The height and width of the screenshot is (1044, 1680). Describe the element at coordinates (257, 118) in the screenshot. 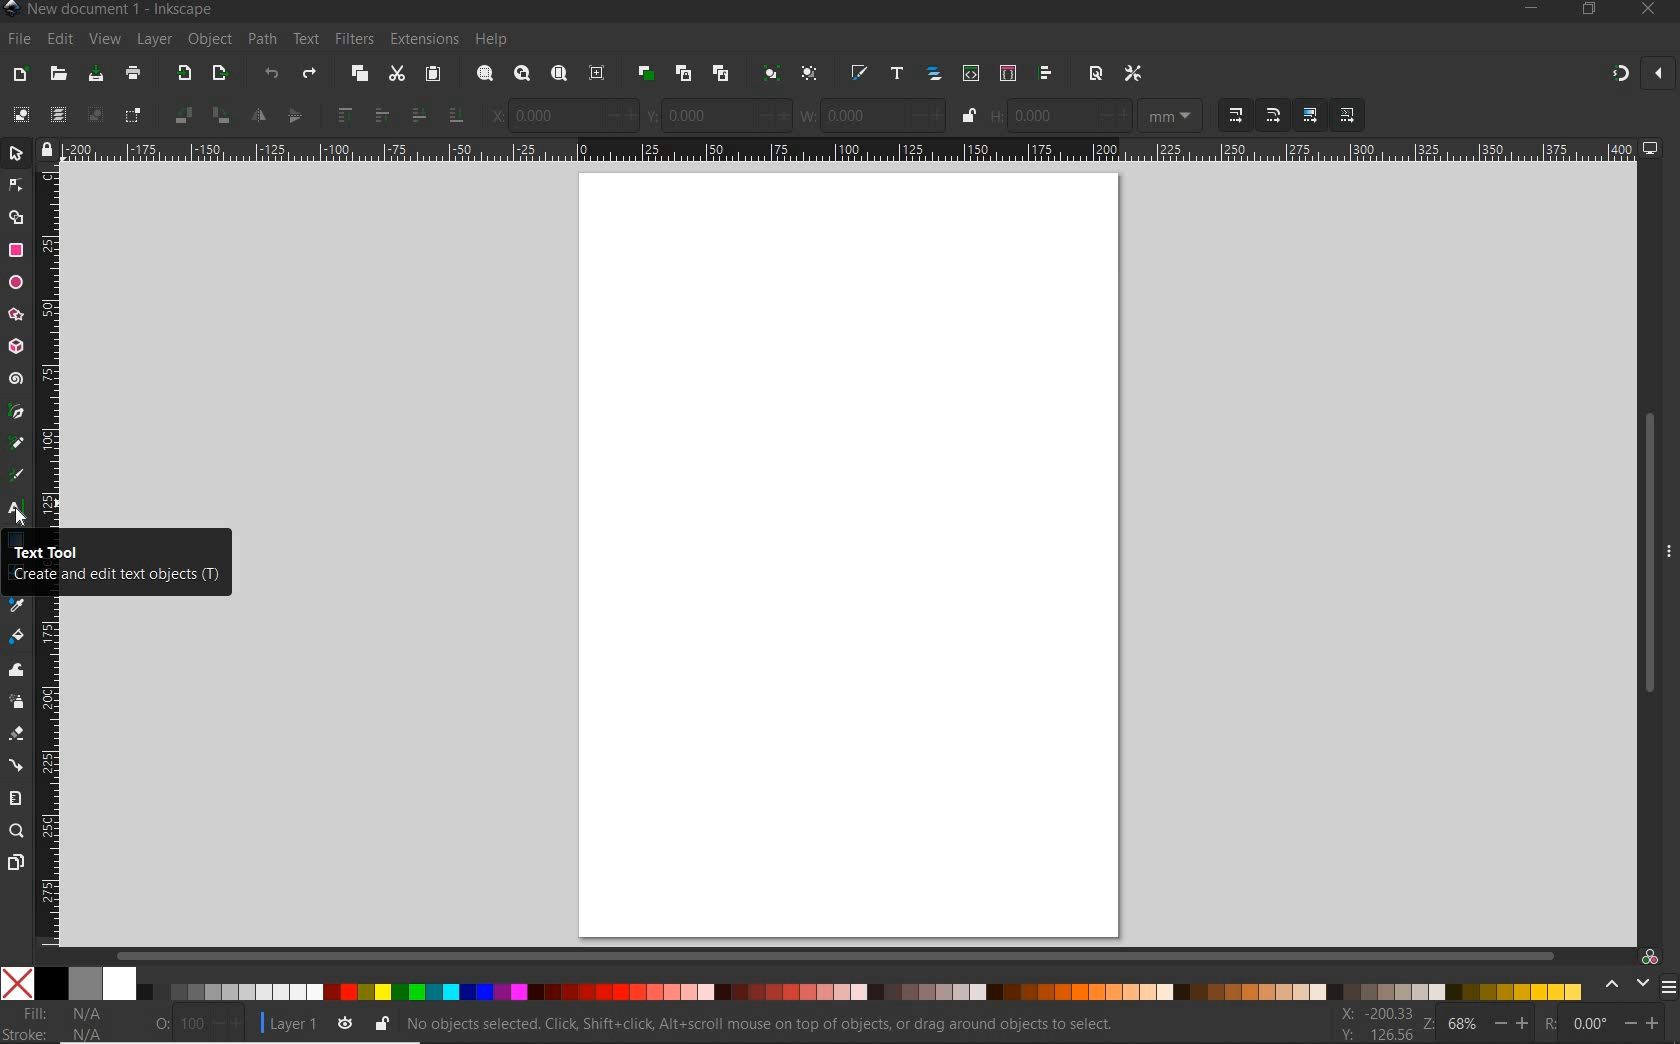

I see `object flip` at that location.